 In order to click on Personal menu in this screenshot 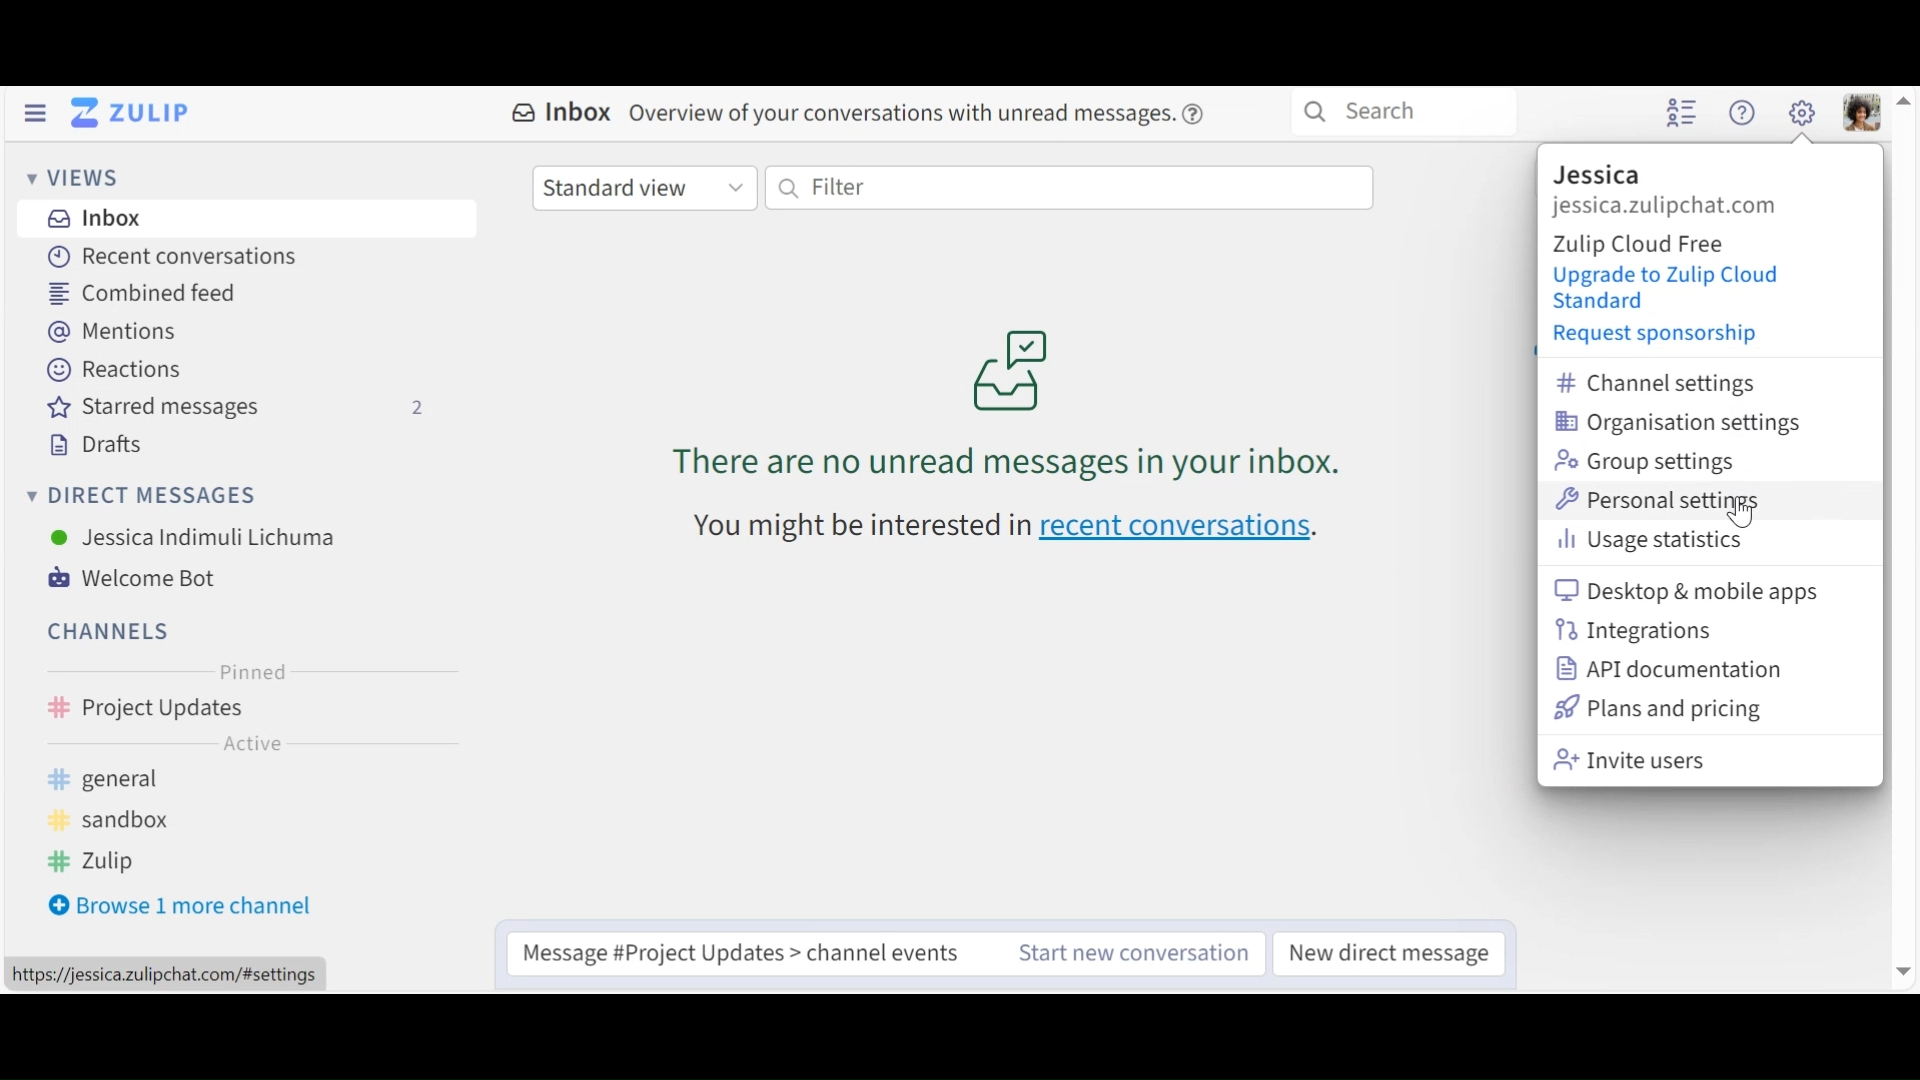, I will do `click(1863, 113)`.